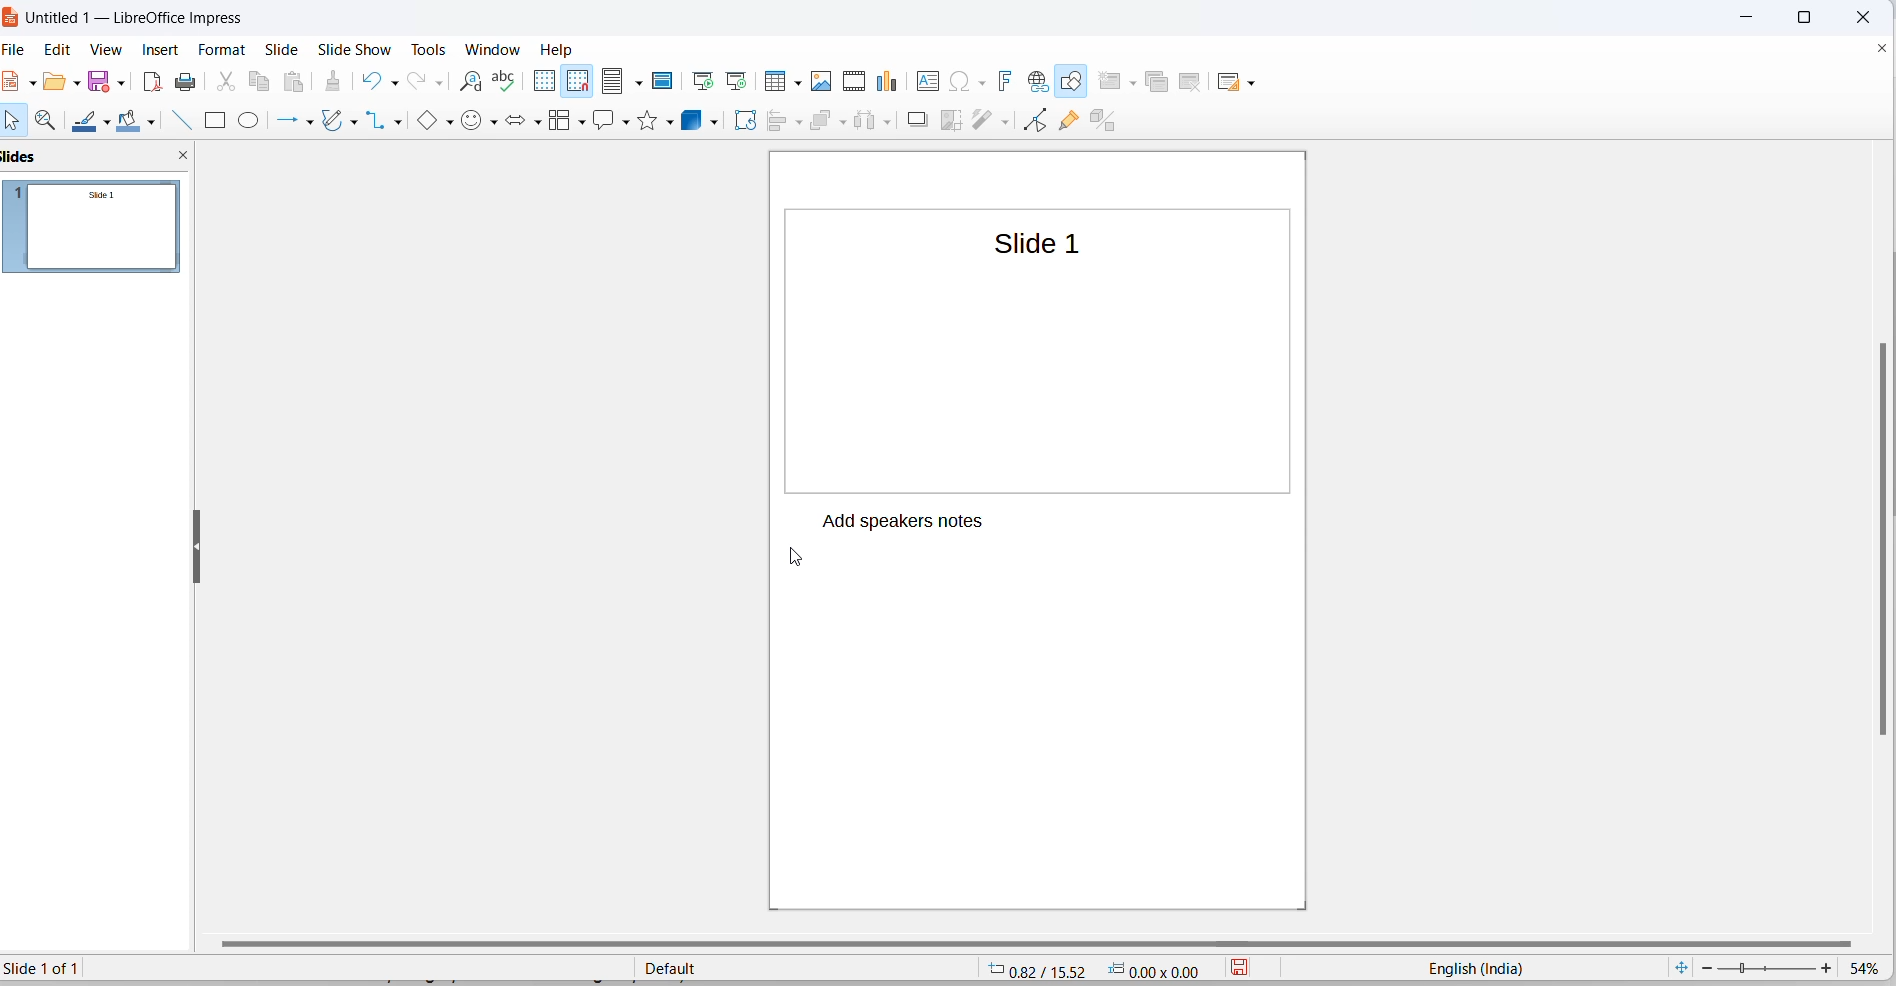 The image size is (1896, 986). I want to click on line and arrows options, so click(312, 123).